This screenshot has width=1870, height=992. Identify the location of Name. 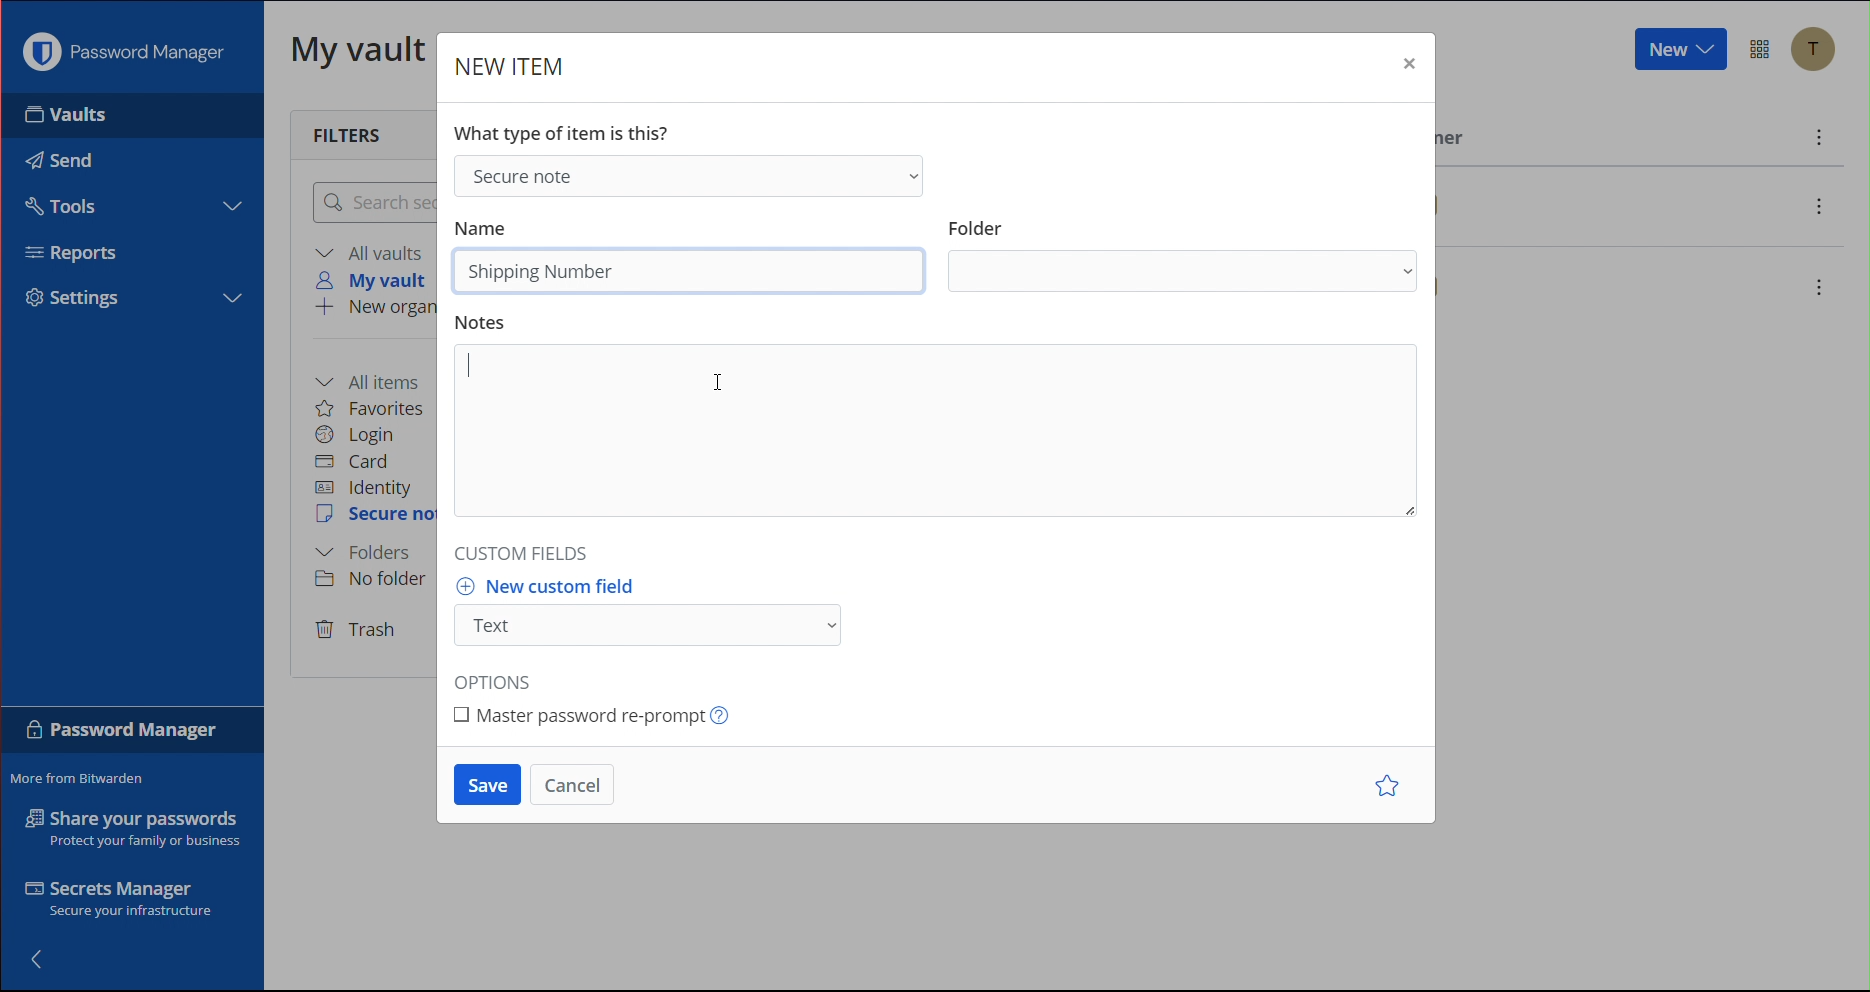
(488, 227).